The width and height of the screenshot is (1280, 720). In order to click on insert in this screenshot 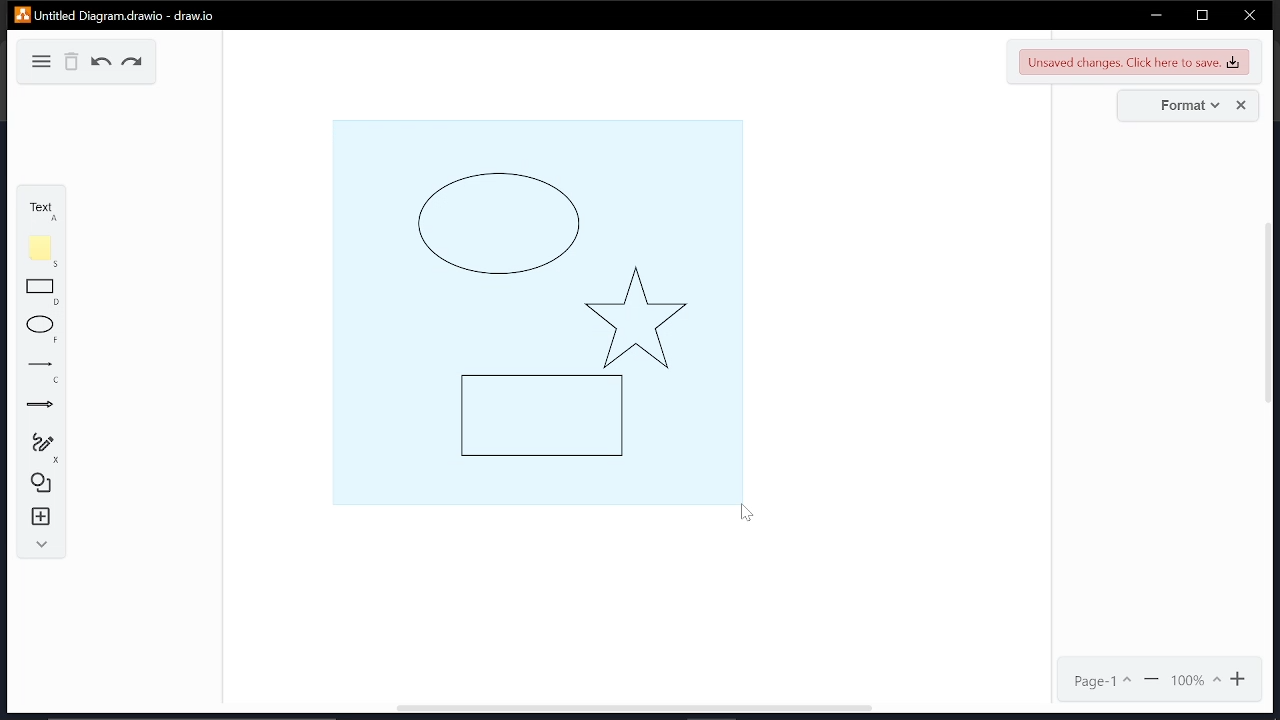, I will do `click(42, 517)`.